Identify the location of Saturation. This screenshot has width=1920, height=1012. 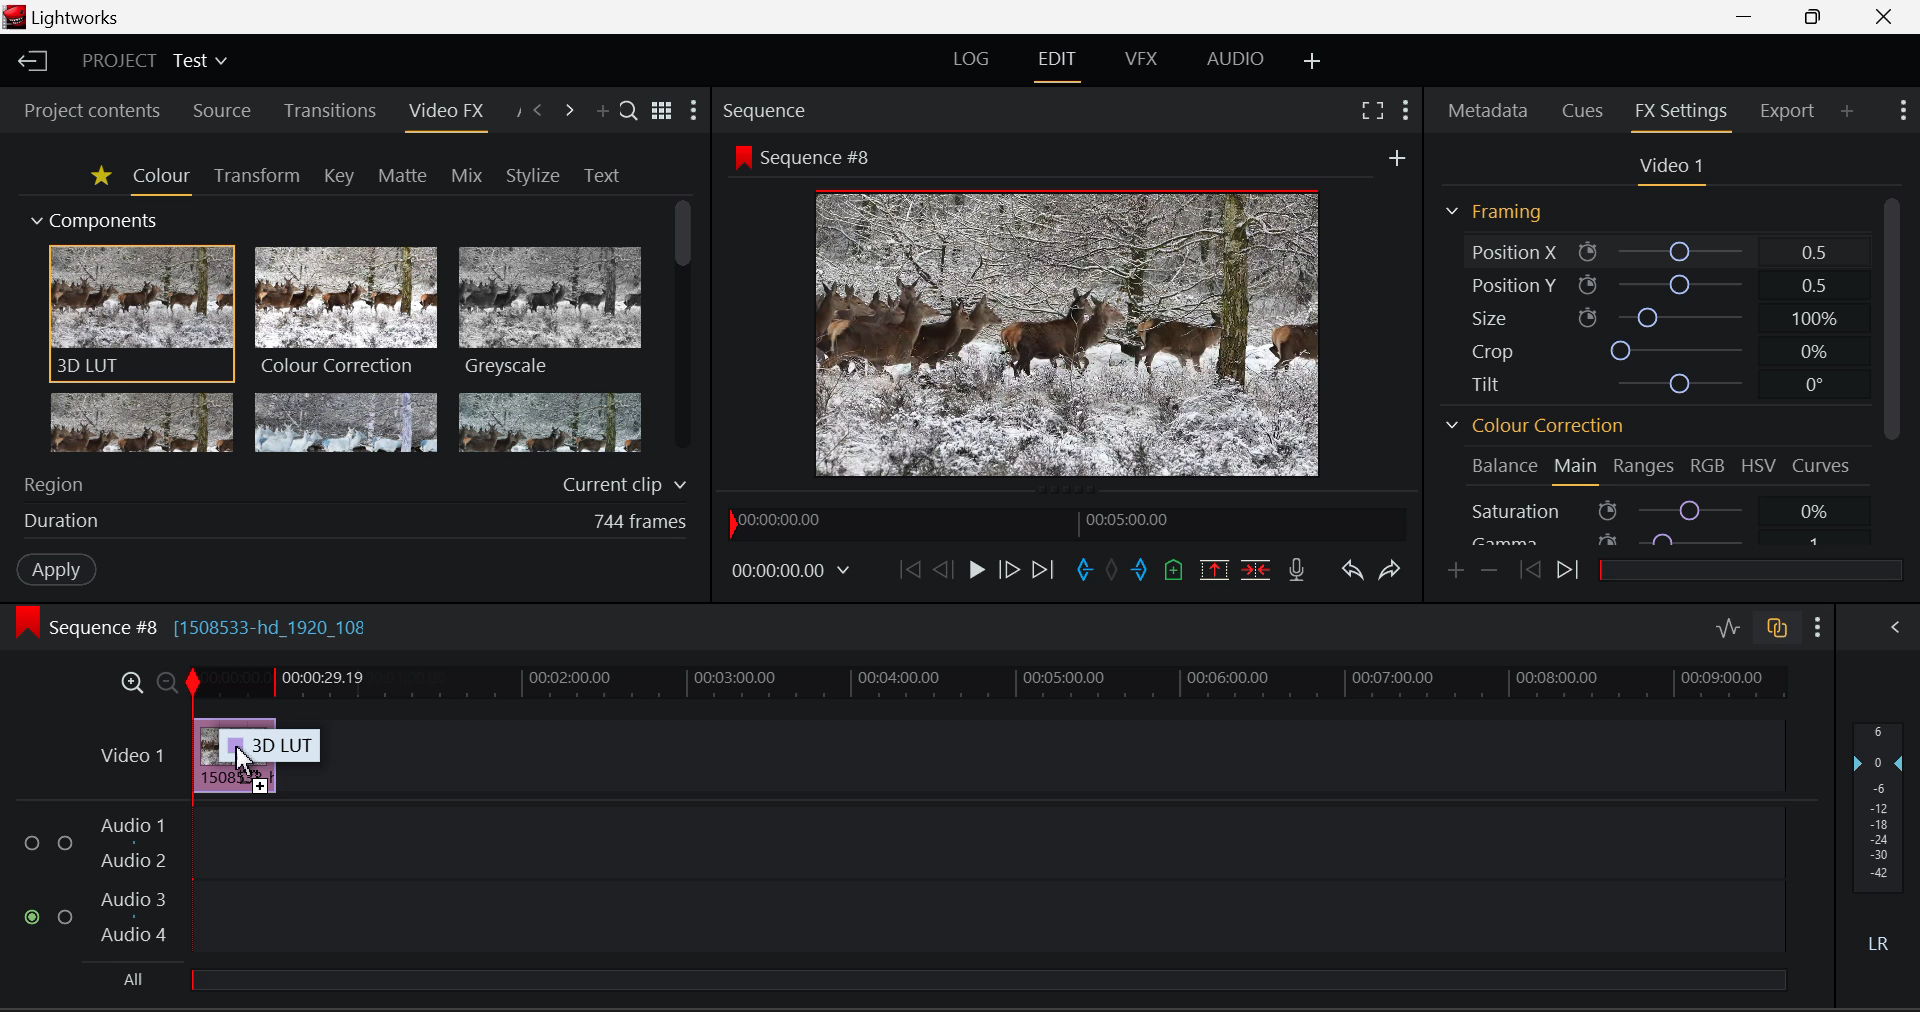
(1655, 510).